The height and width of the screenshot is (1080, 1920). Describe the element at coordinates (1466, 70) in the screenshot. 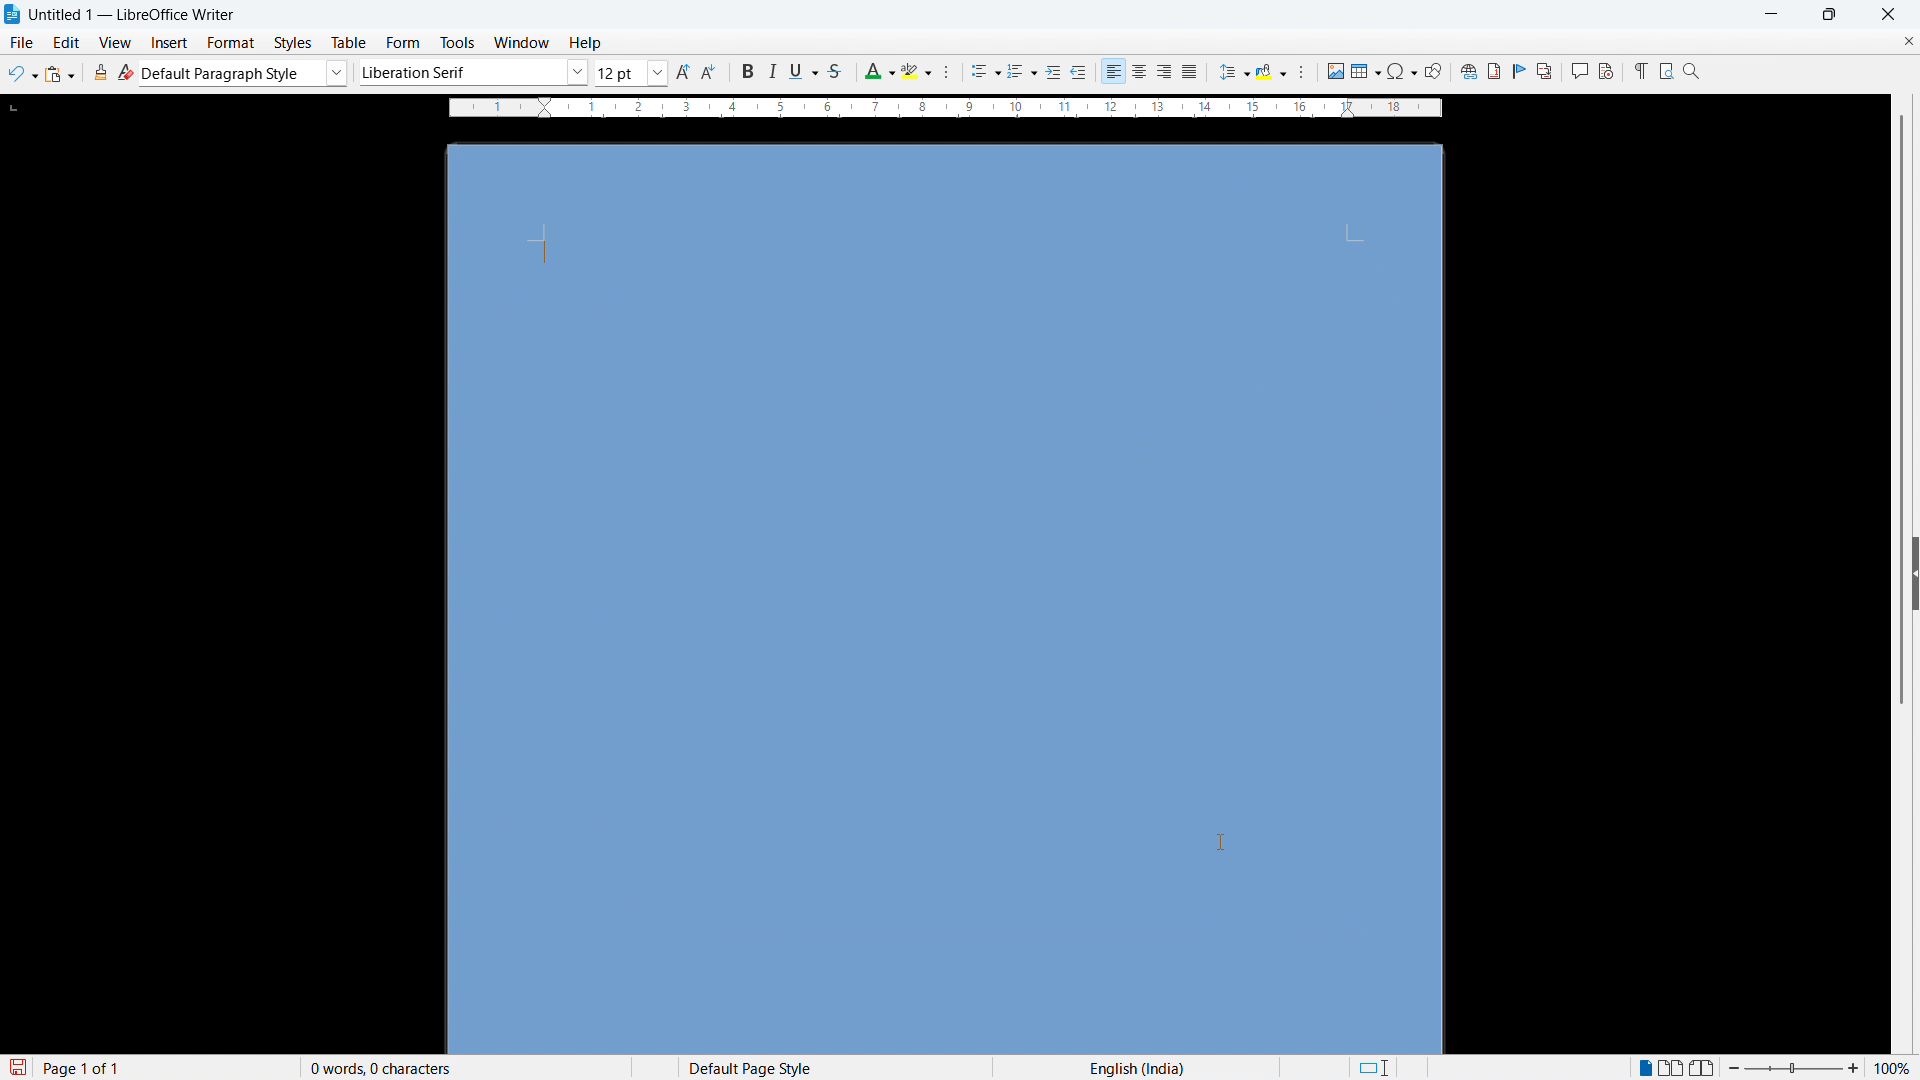

I see `Add link ` at that location.